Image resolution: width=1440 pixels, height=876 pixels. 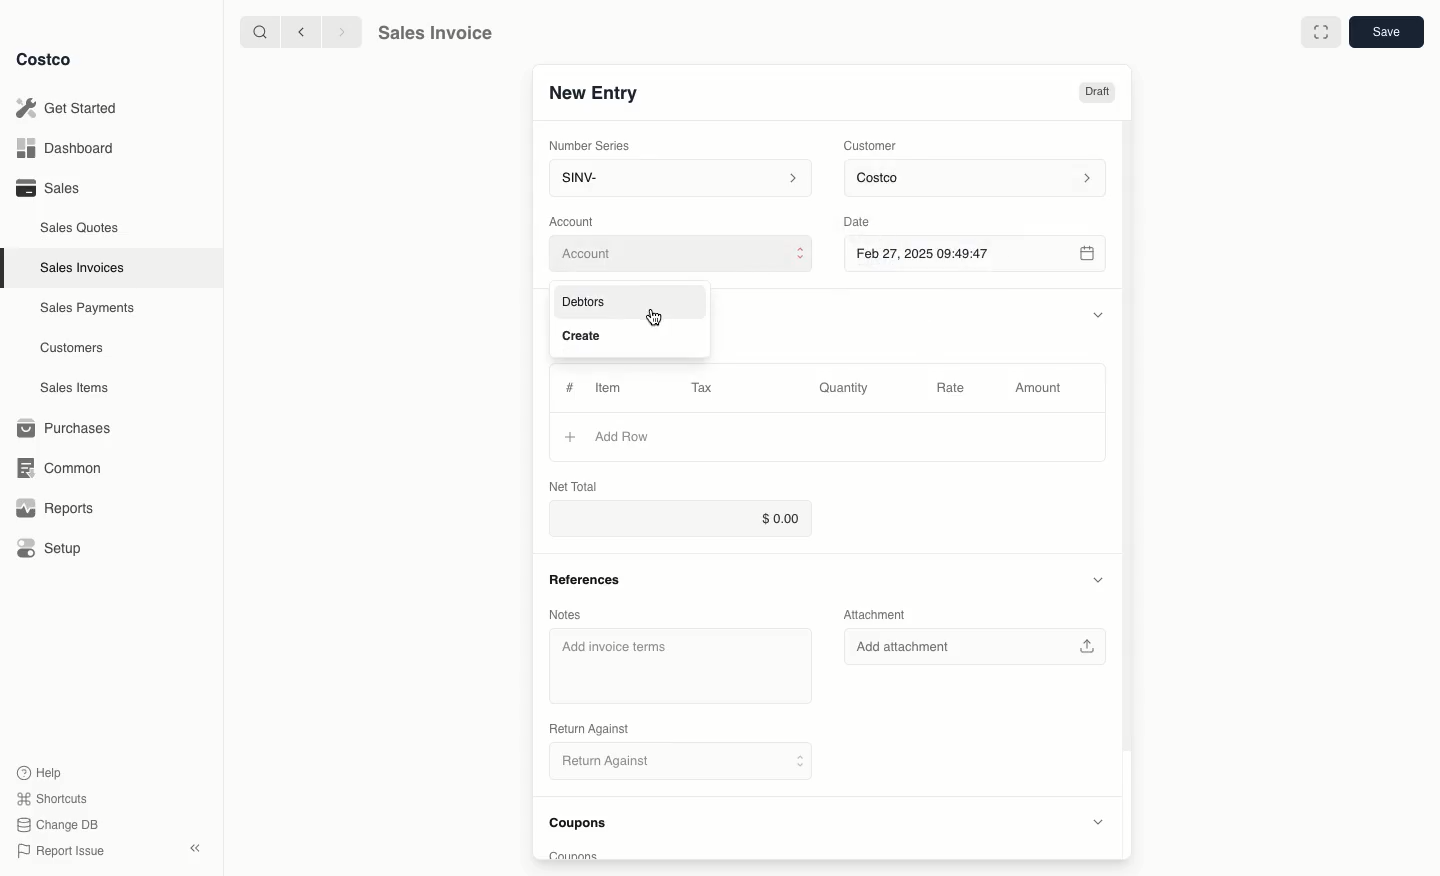 What do you see at coordinates (584, 826) in the screenshot?
I see `Coupons` at bounding box center [584, 826].